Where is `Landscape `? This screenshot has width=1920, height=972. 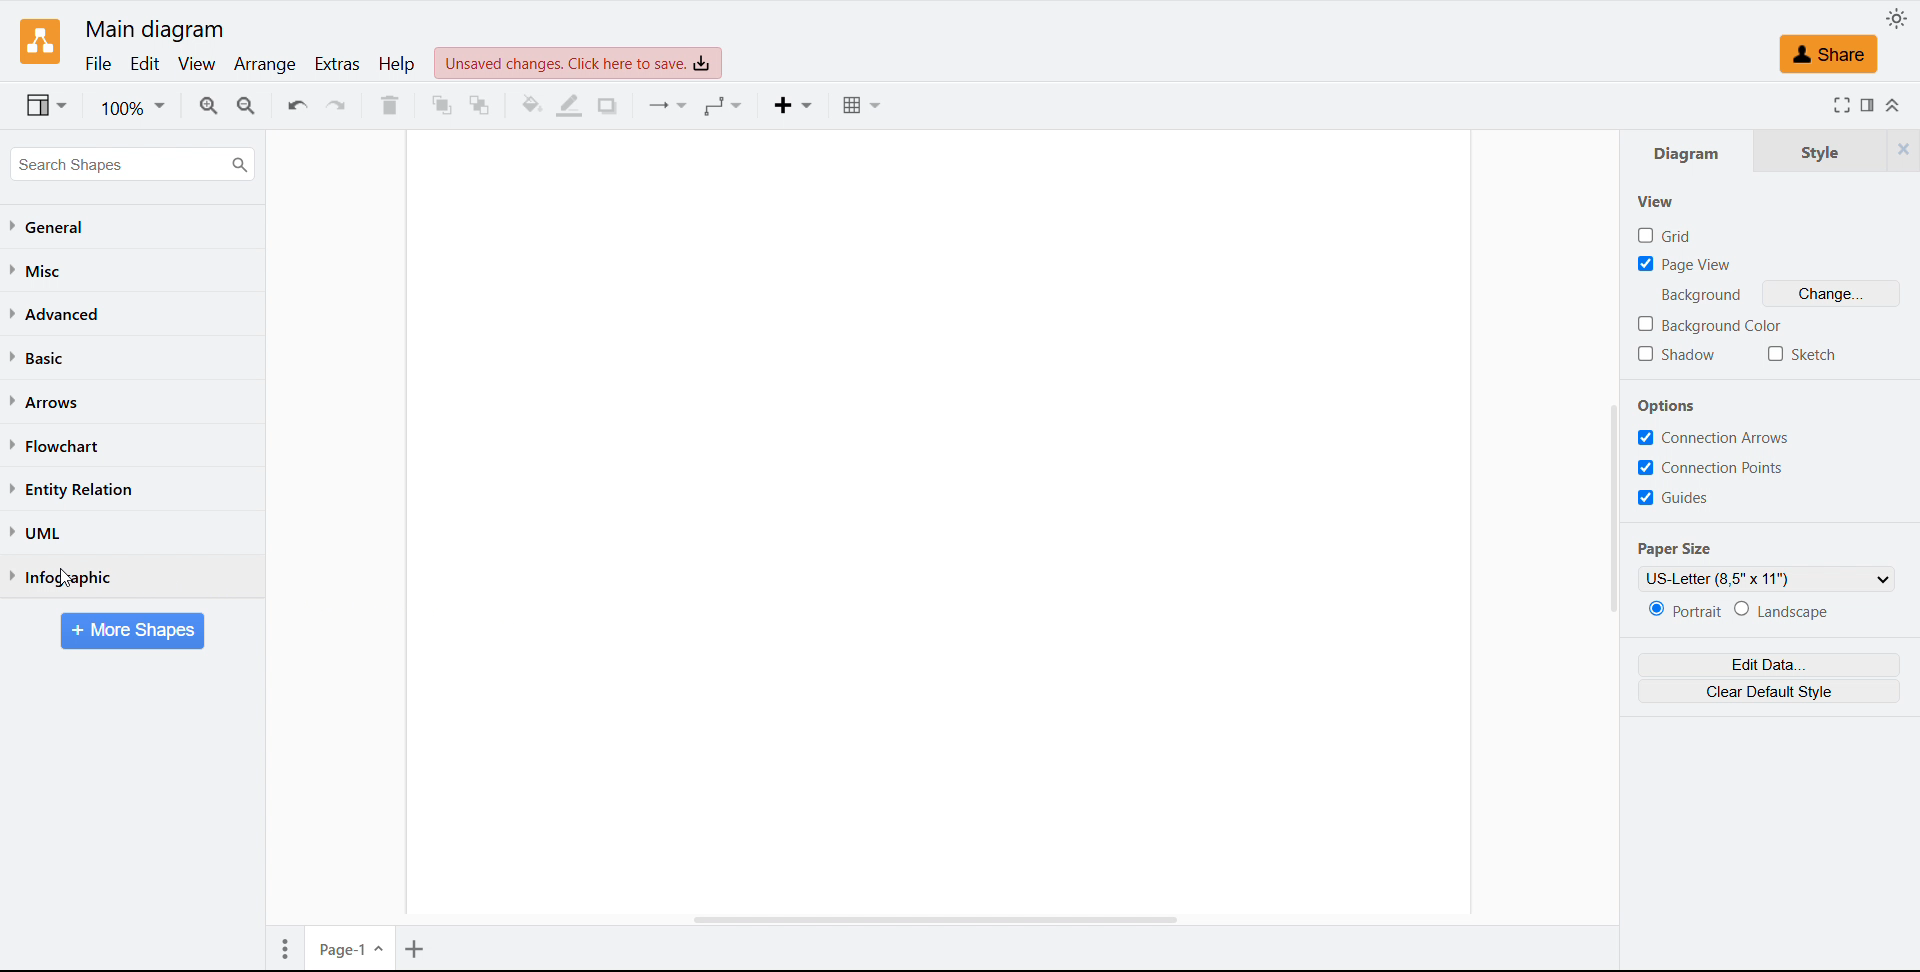 Landscape  is located at coordinates (1781, 611).